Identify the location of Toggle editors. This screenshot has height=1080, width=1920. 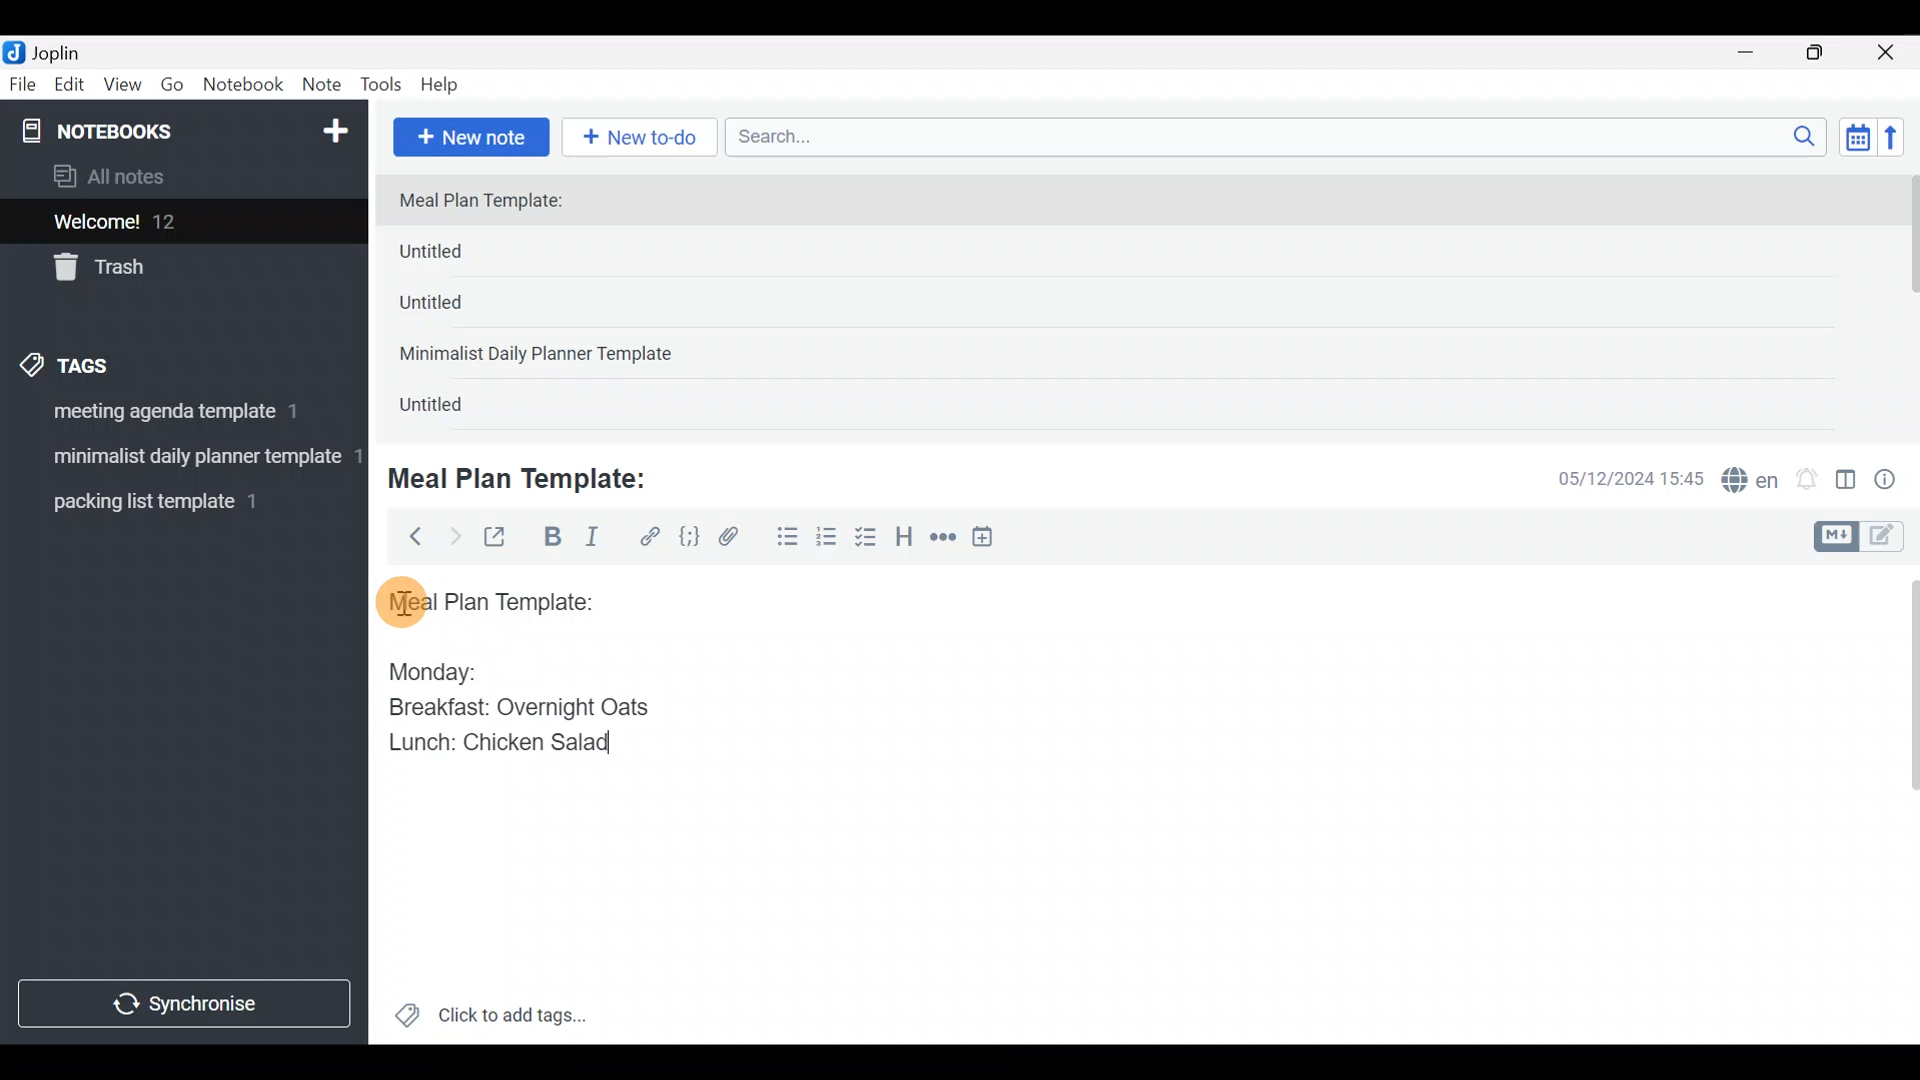
(1864, 534).